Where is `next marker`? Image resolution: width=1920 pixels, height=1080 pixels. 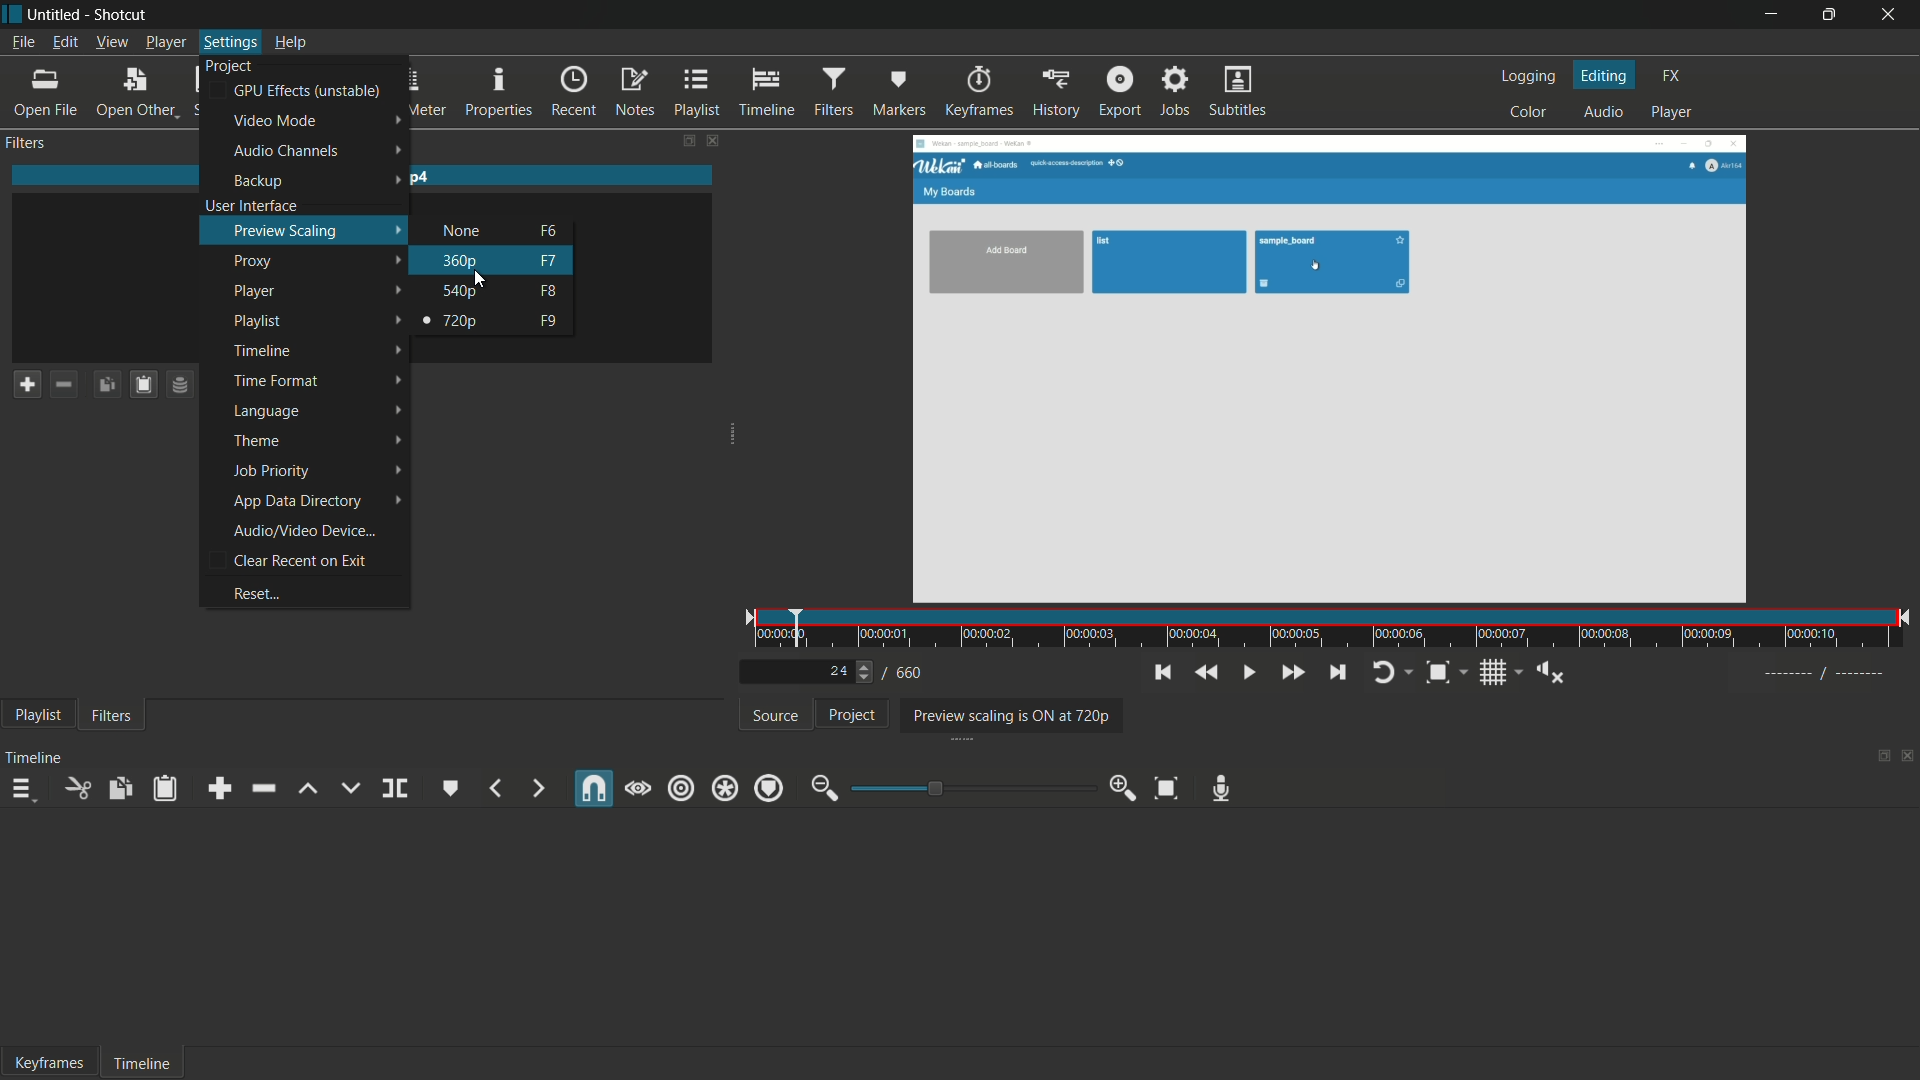
next marker is located at coordinates (537, 787).